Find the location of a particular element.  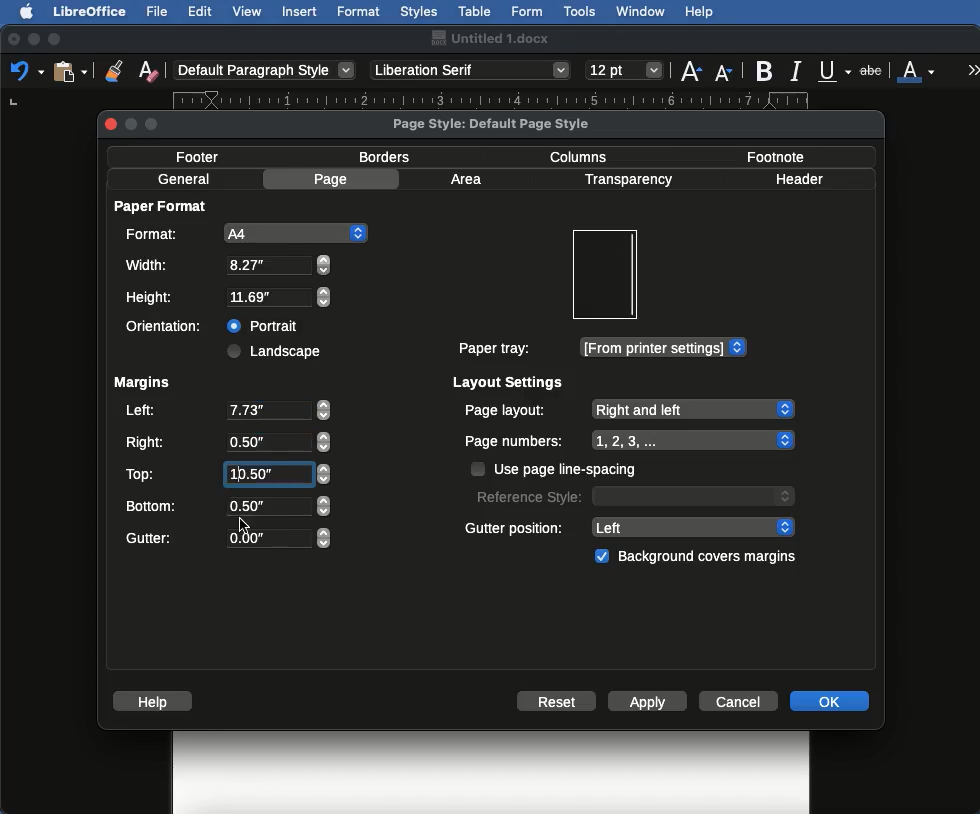

Bold is located at coordinates (766, 71).